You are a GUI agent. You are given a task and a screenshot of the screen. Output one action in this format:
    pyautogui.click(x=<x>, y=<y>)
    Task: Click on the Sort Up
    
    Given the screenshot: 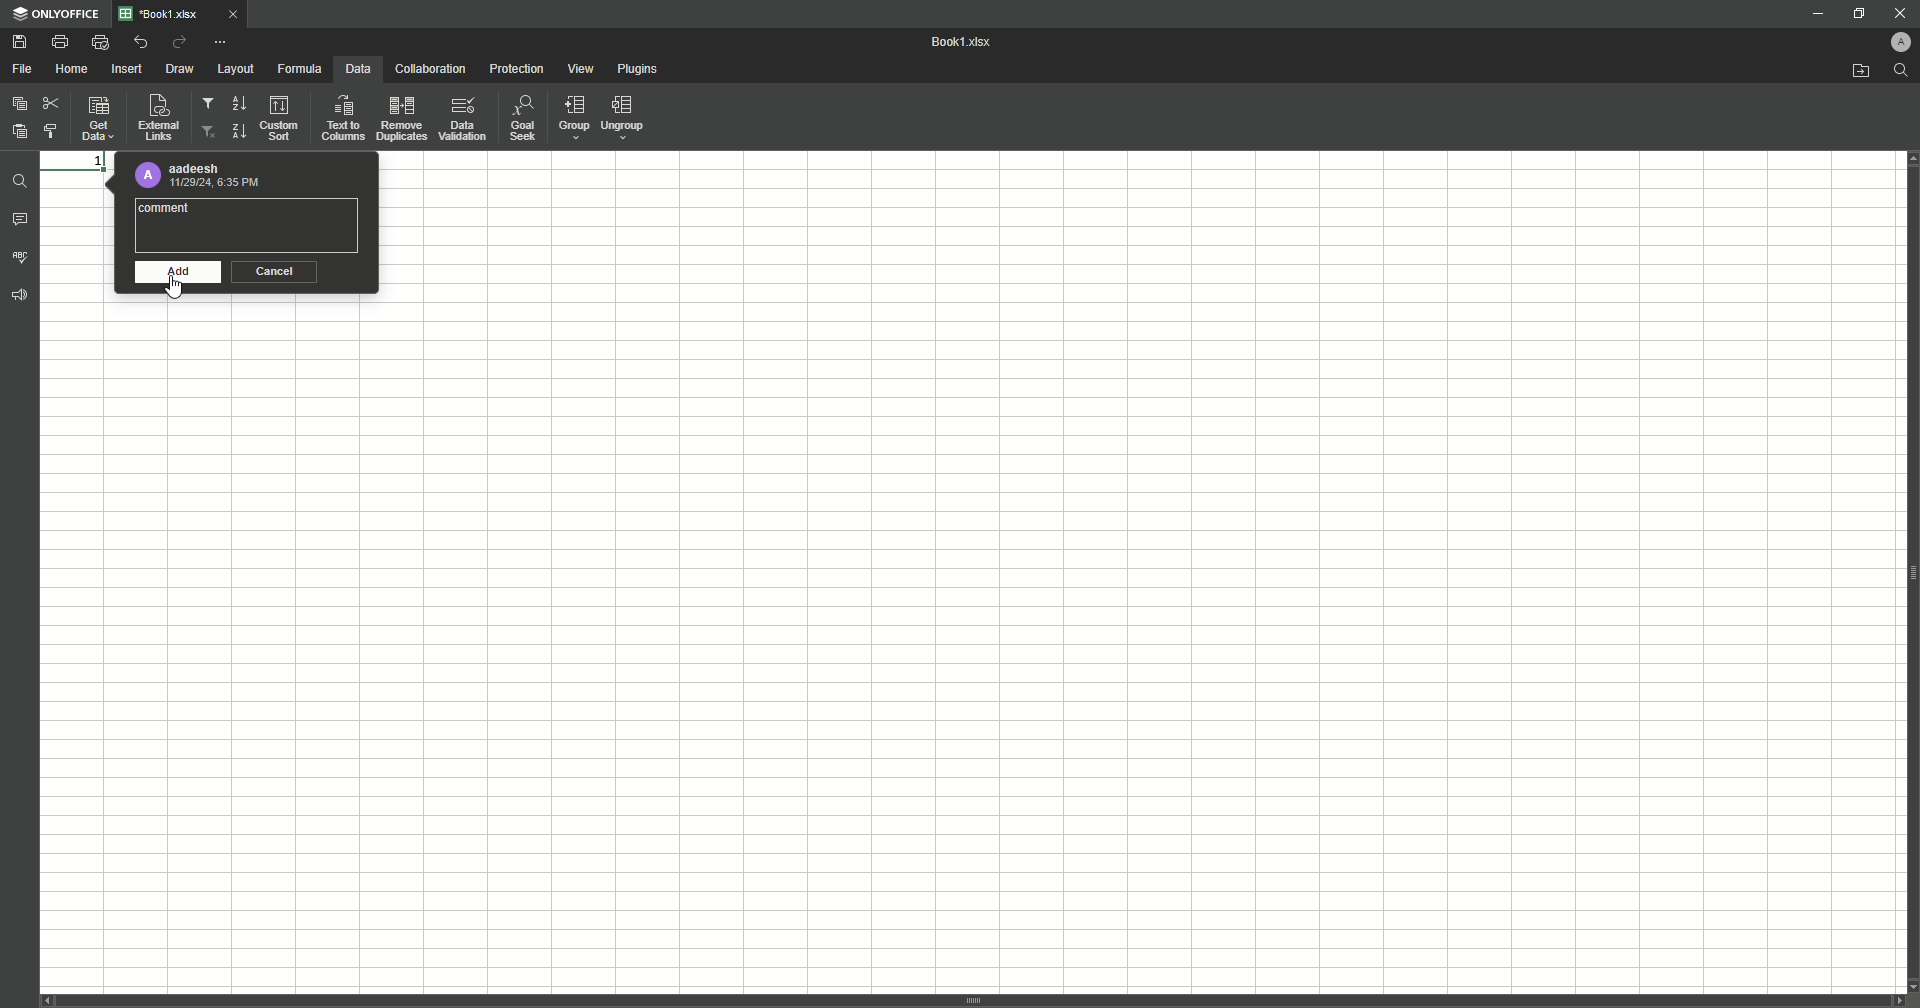 What is the action you would take?
    pyautogui.click(x=237, y=131)
    